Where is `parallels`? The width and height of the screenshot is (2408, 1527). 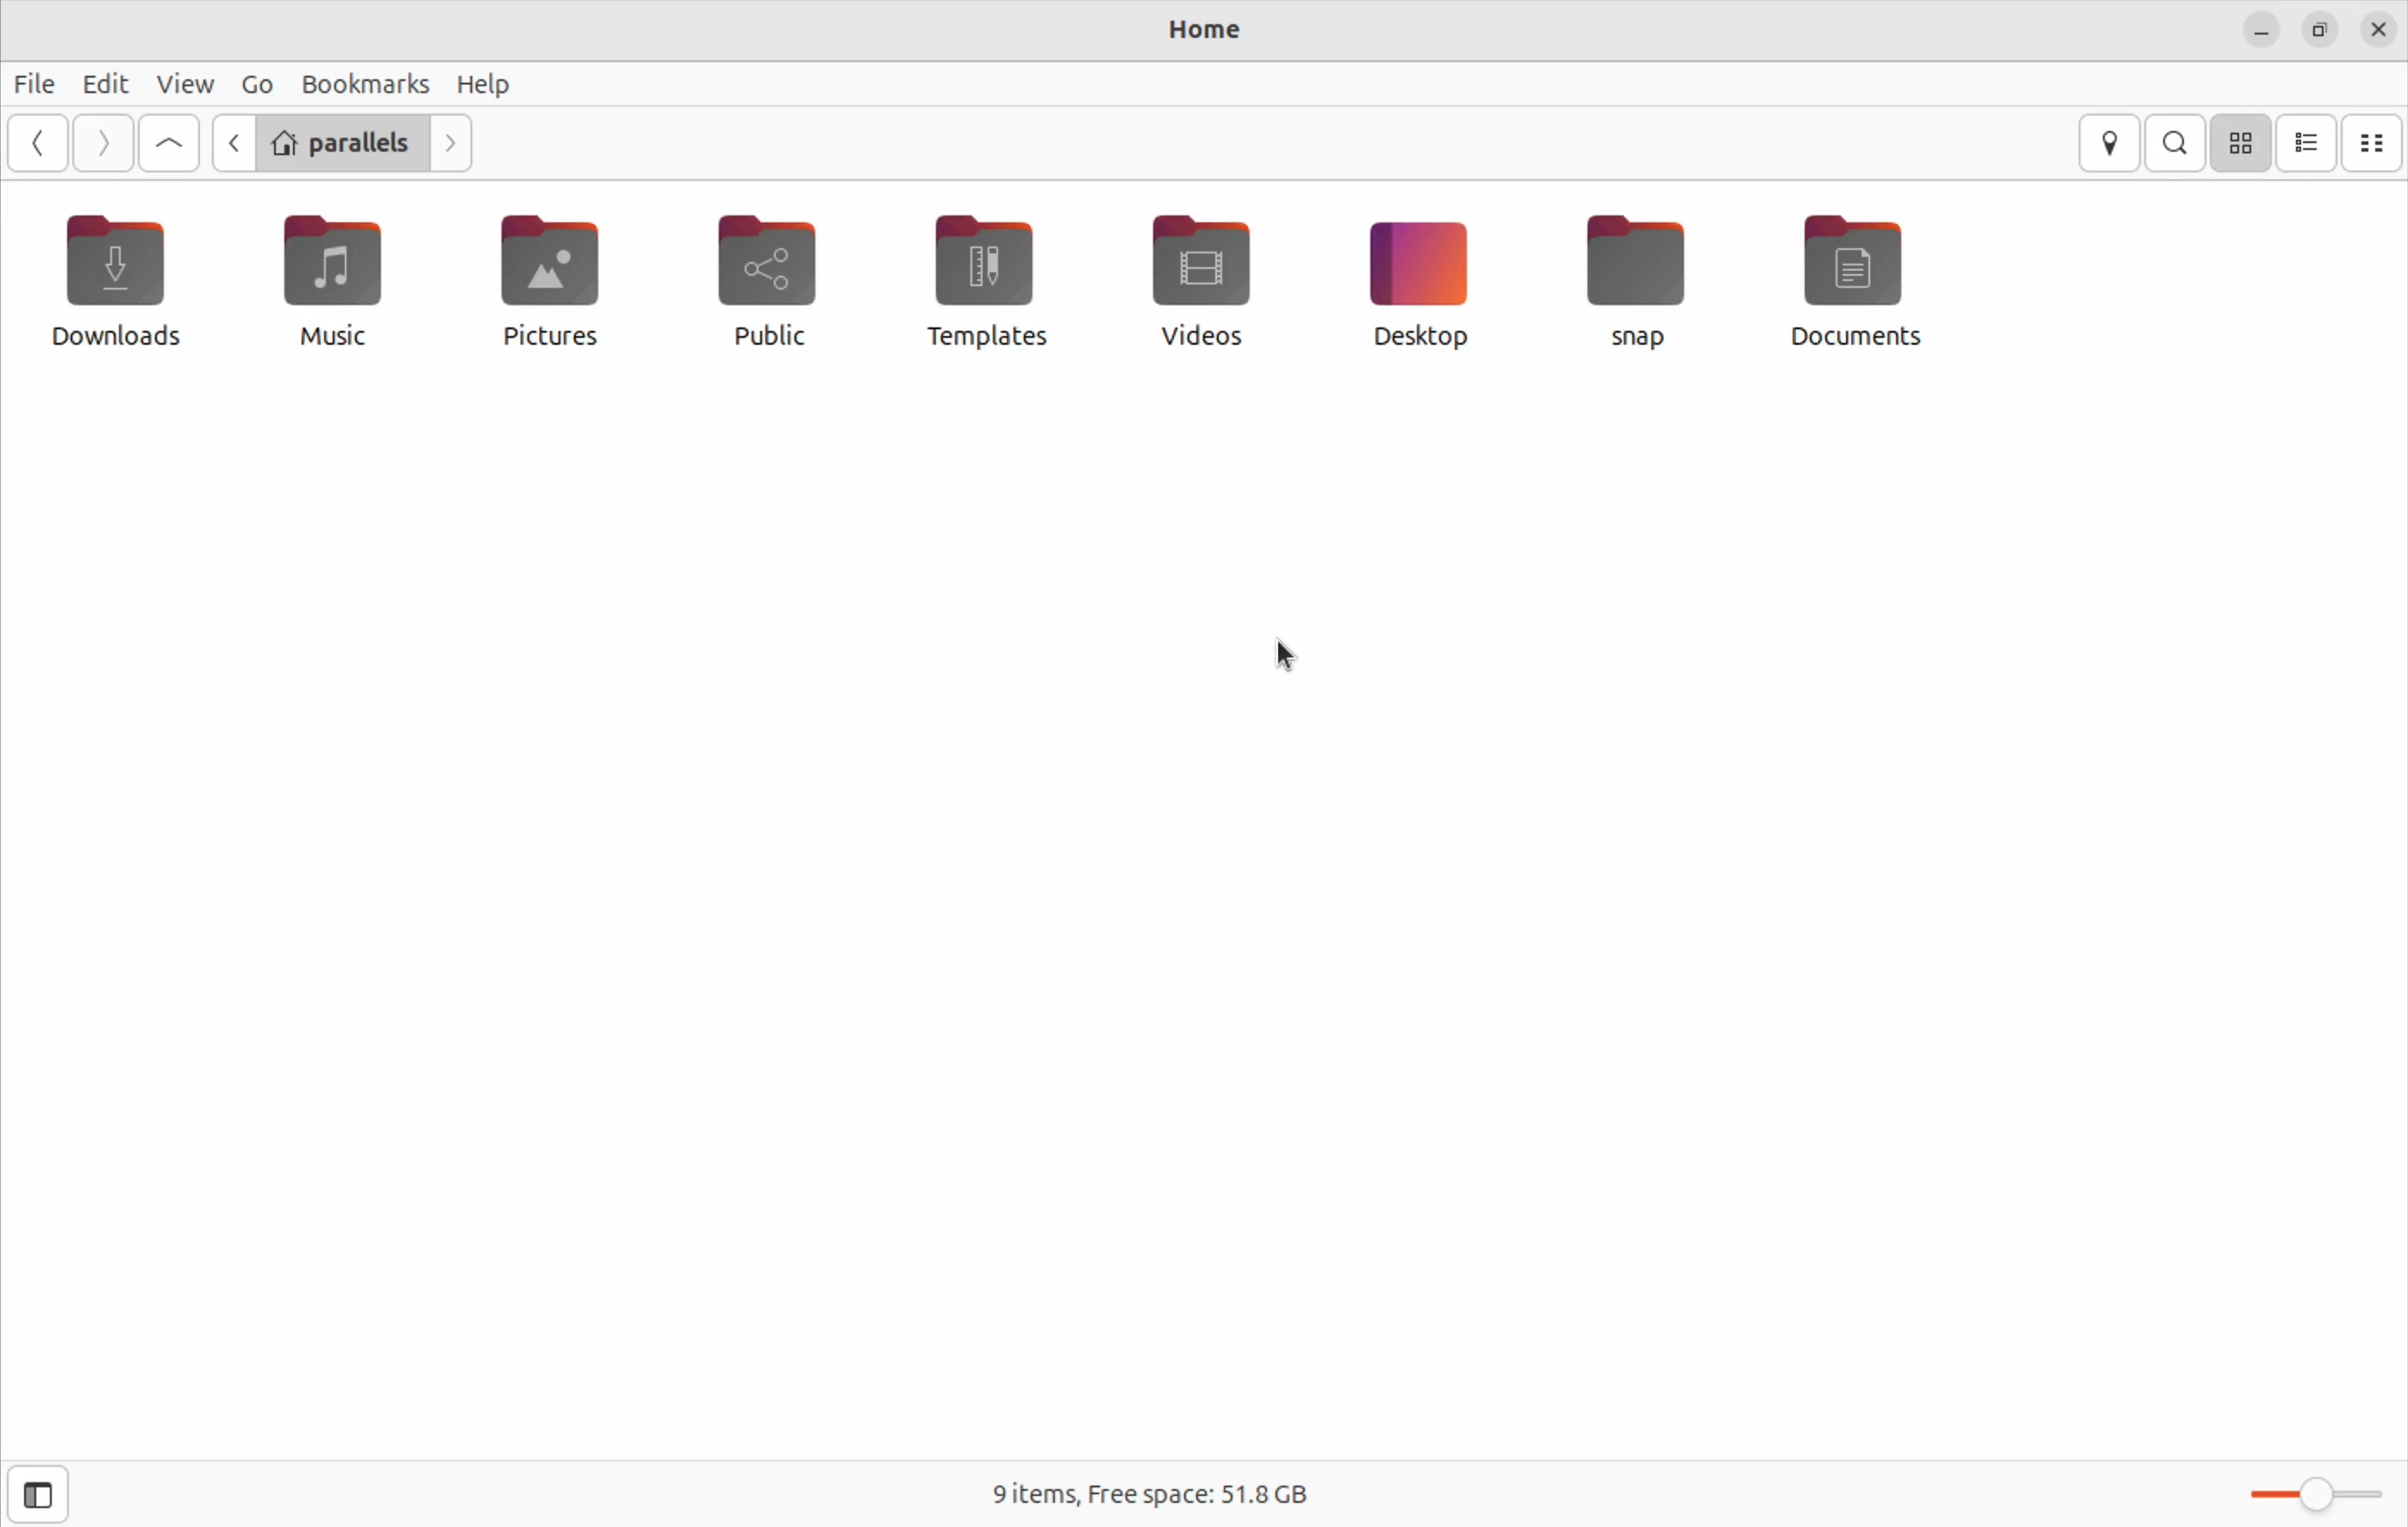 parallels is located at coordinates (339, 140).